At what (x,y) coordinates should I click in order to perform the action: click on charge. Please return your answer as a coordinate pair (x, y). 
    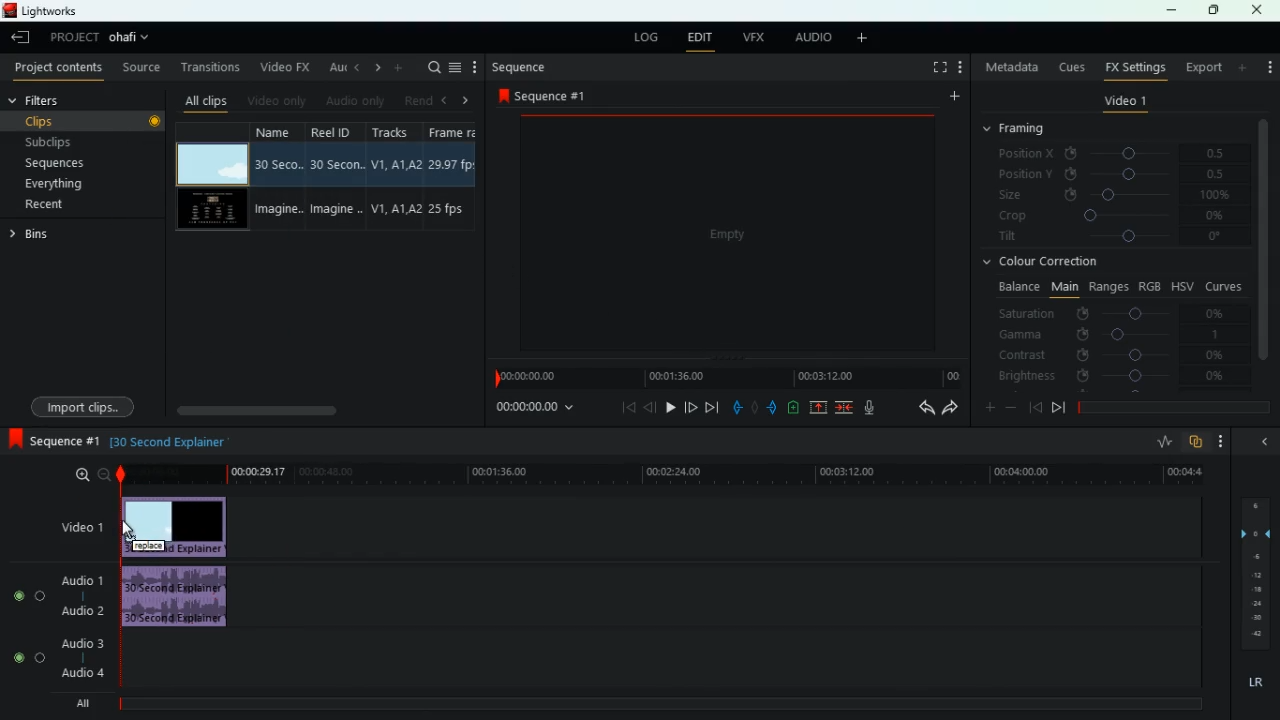
    Looking at the image, I should click on (794, 408).